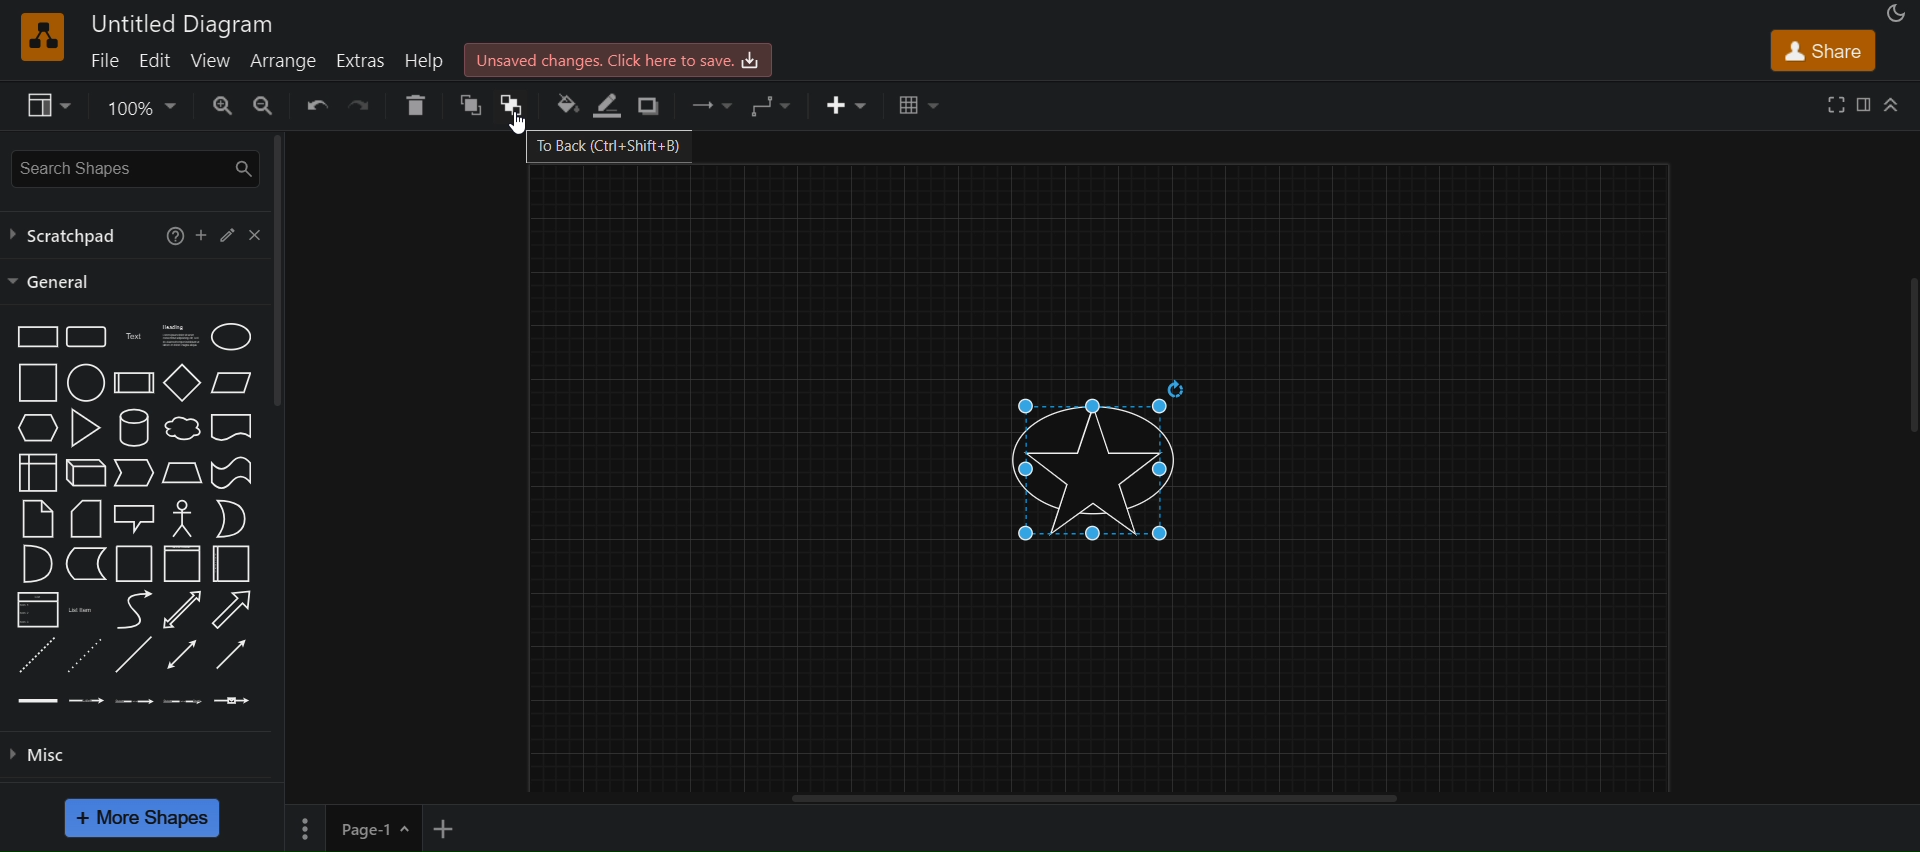  What do you see at coordinates (264, 104) in the screenshot?
I see `zoom out` at bounding box center [264, 104].